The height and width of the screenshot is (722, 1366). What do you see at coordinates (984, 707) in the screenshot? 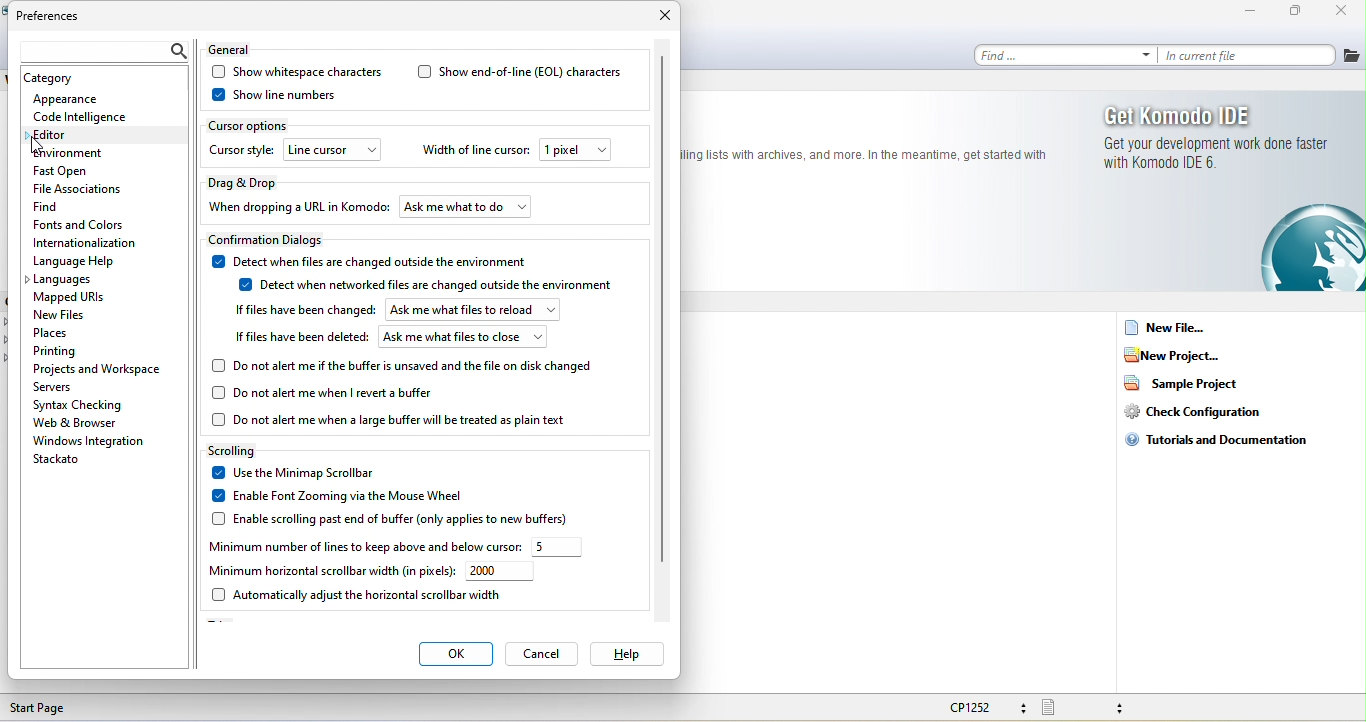
I see `cp1252` at bounding box center [984, 707].